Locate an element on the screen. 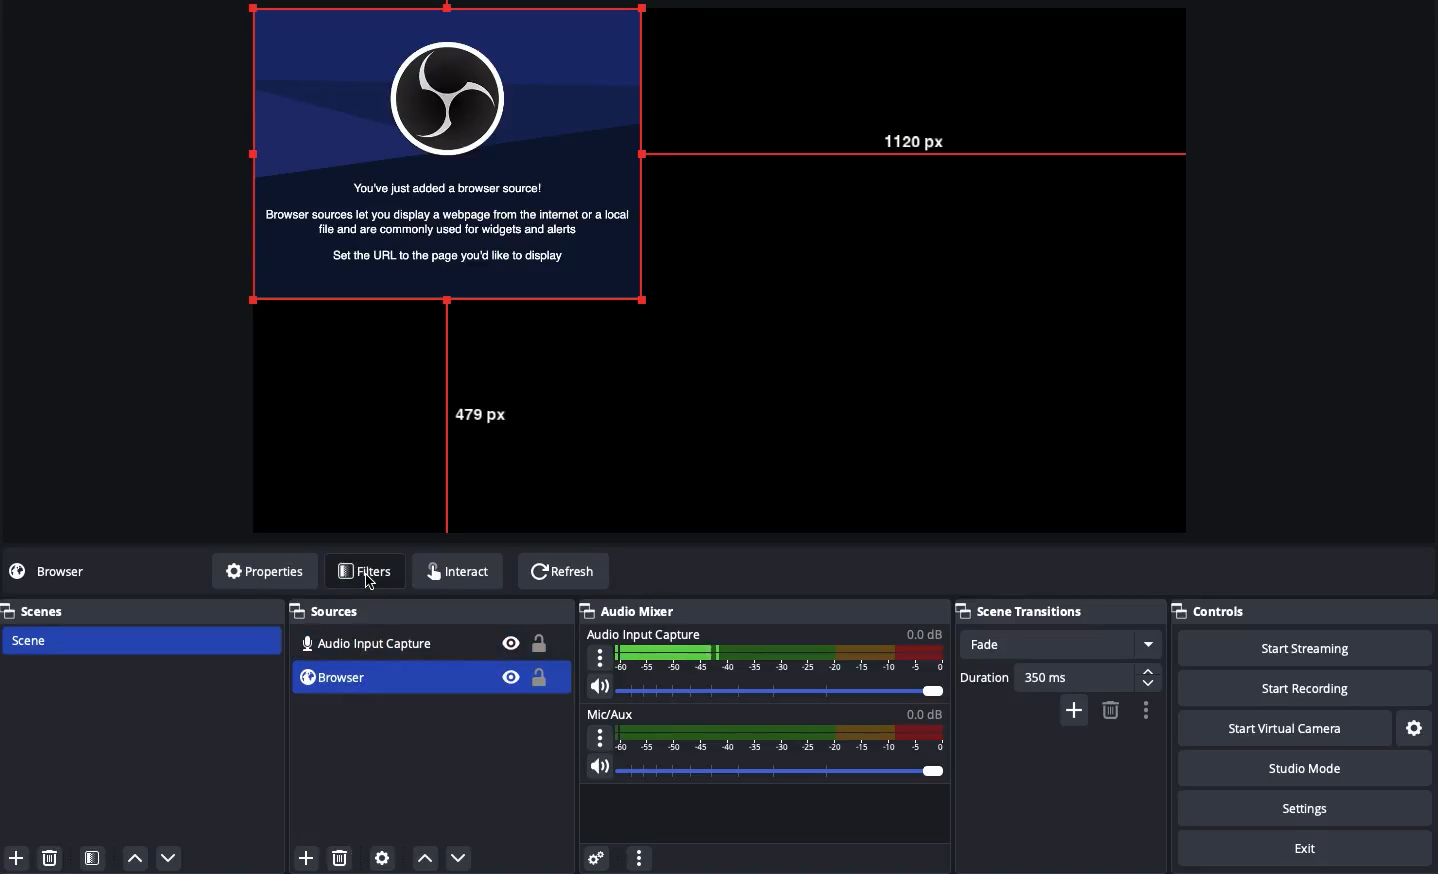 Image resolution: width=1438 pixels, height=874 pixels. Exit is located at coordinates (1309, 848).